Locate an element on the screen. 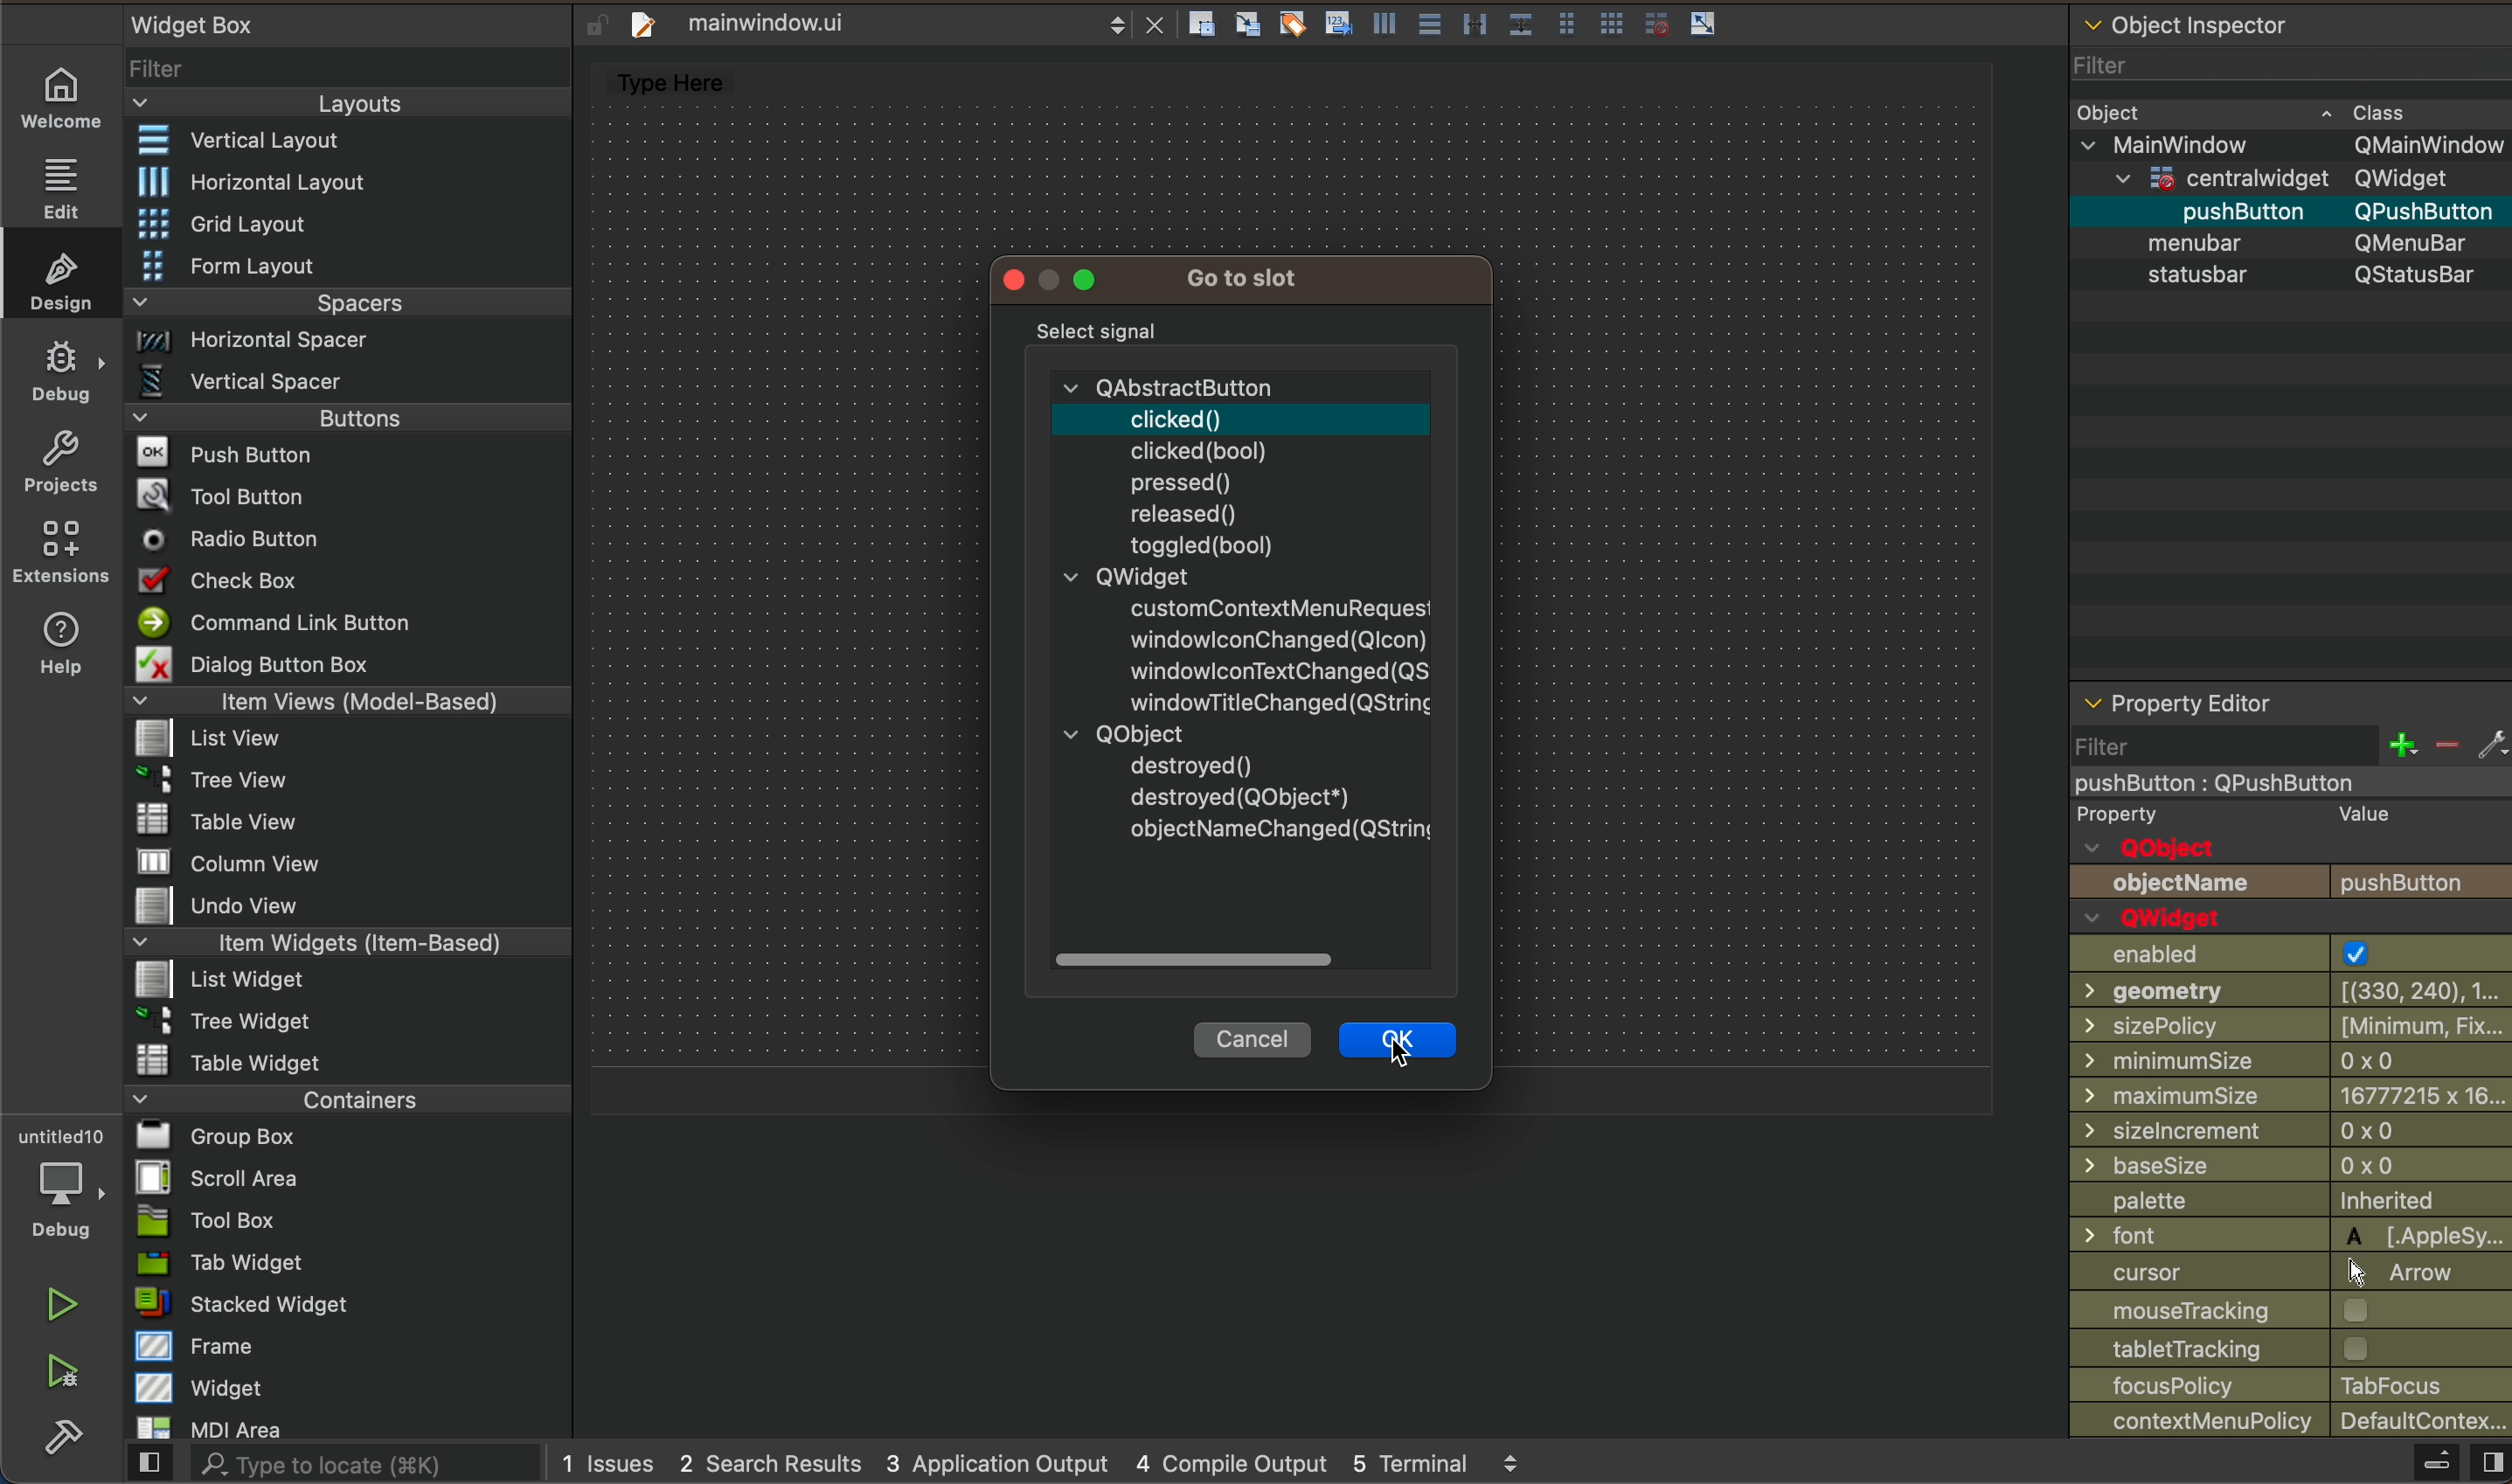  Filter is located at coordinates (2091, 62).